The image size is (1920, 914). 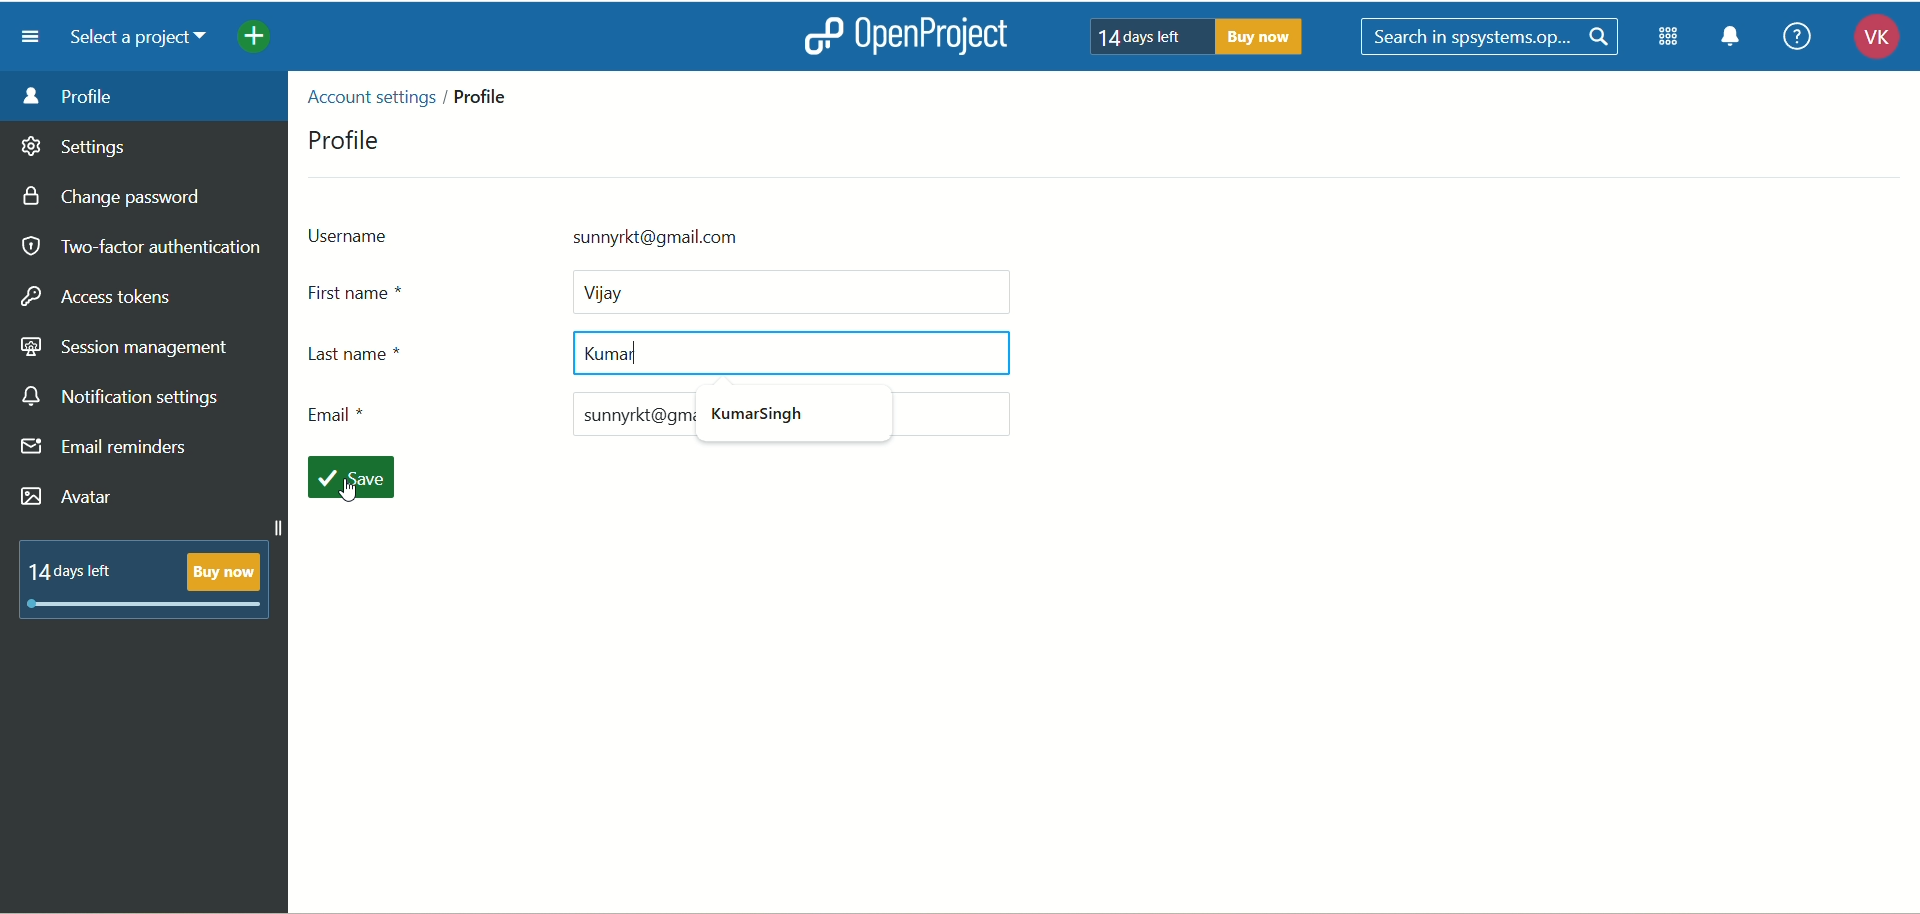 What do you see at coordinates (36, 37) in the screenshot?
I see `menu` at bounding box center [36, 37].